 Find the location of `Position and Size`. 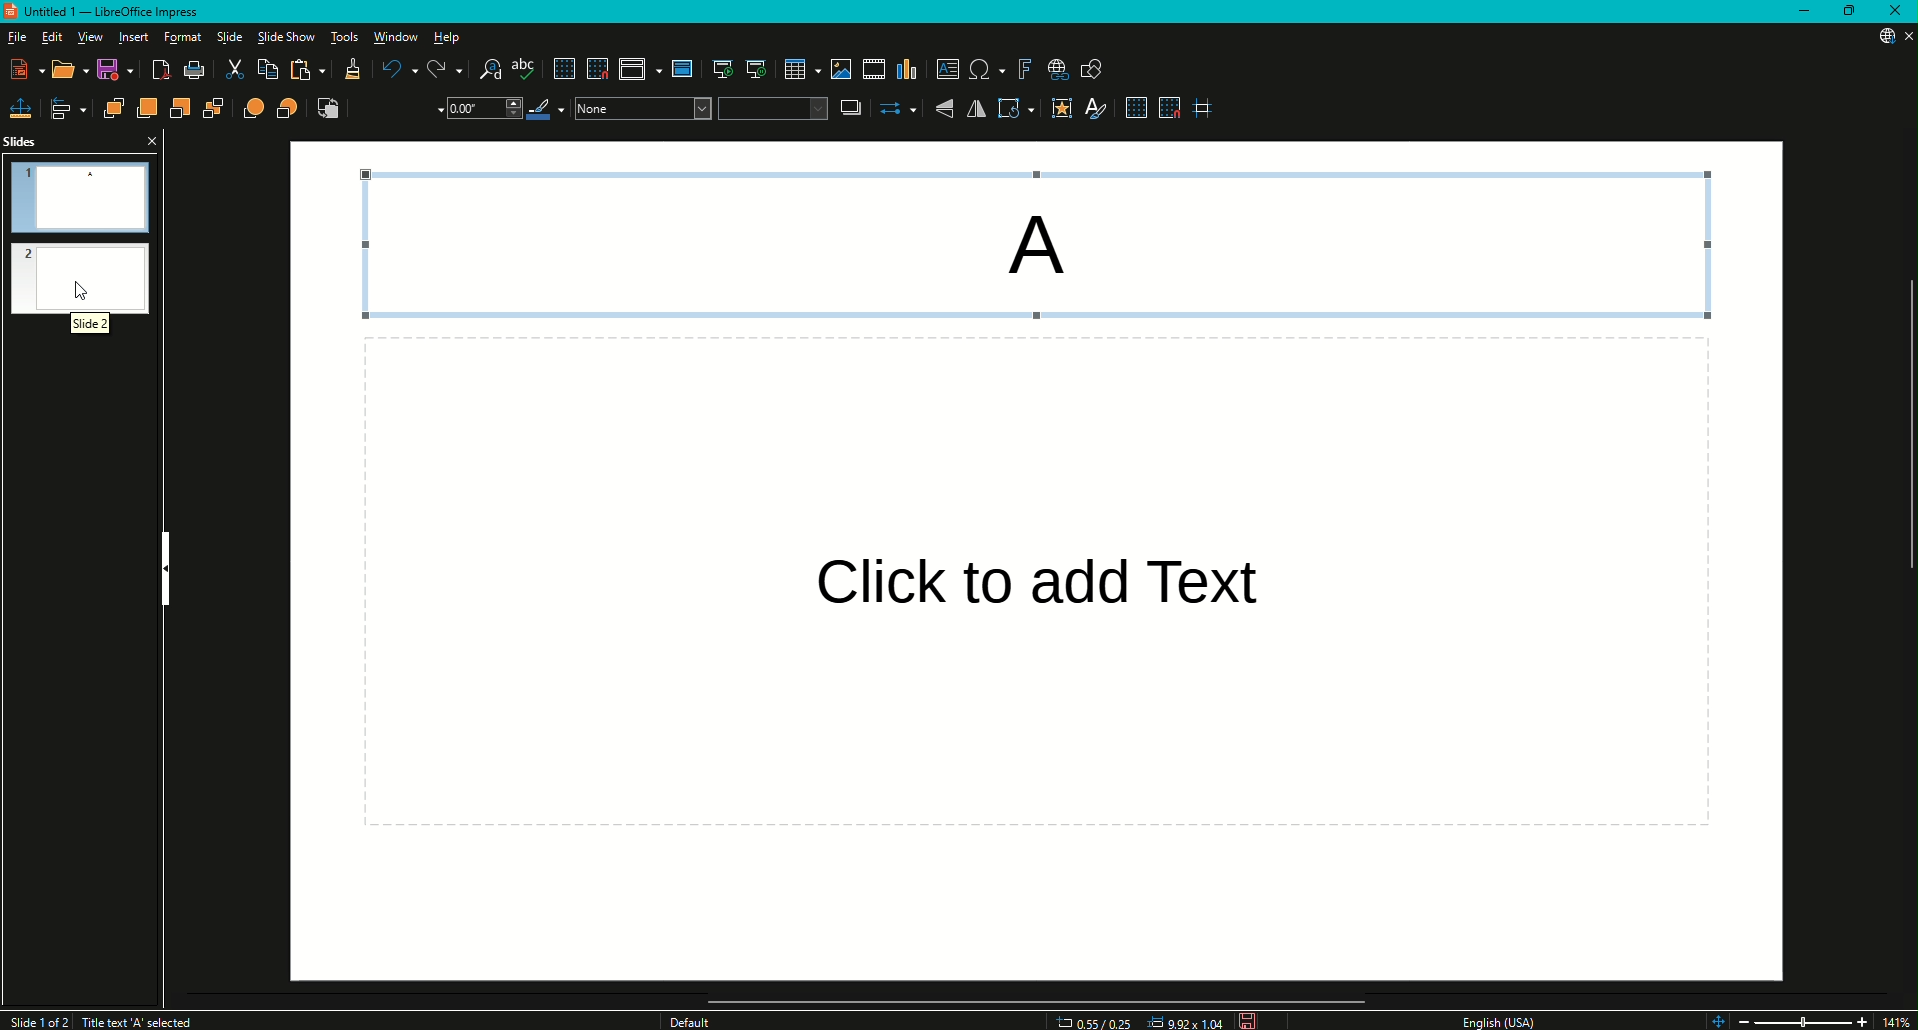

Position and Size is located at coordinates (22, 106).